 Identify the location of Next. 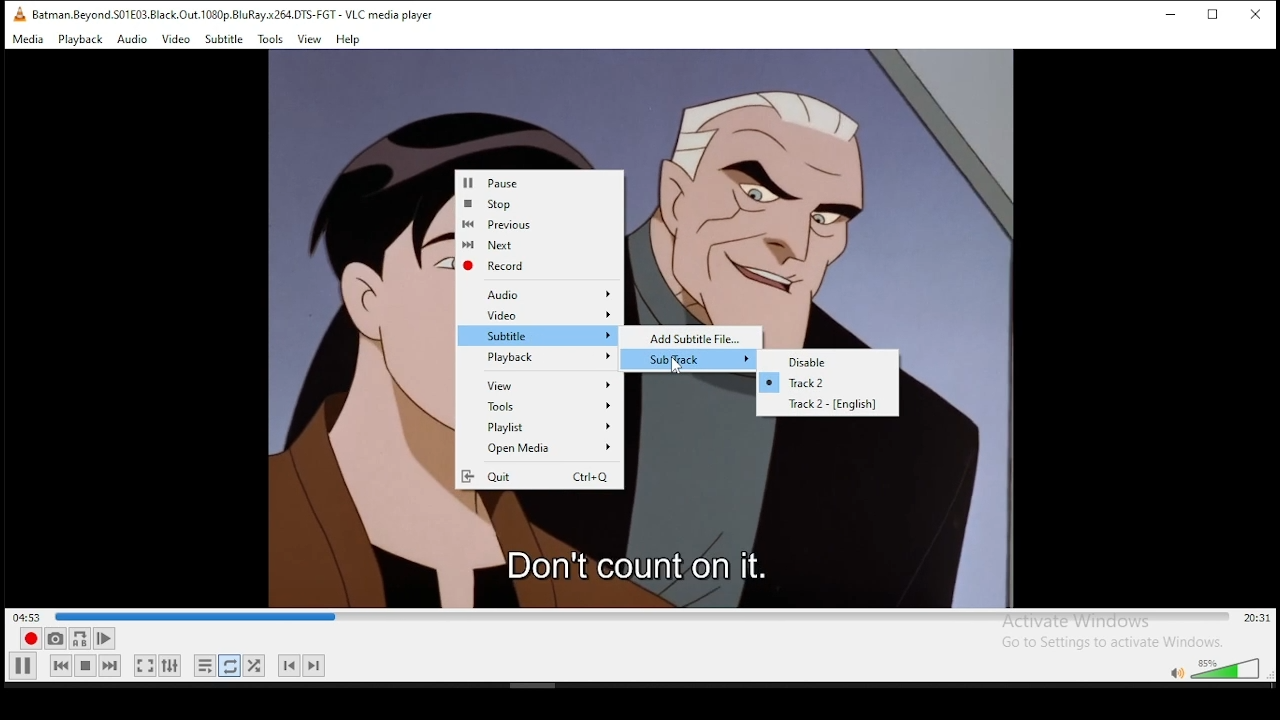
(536, 244).